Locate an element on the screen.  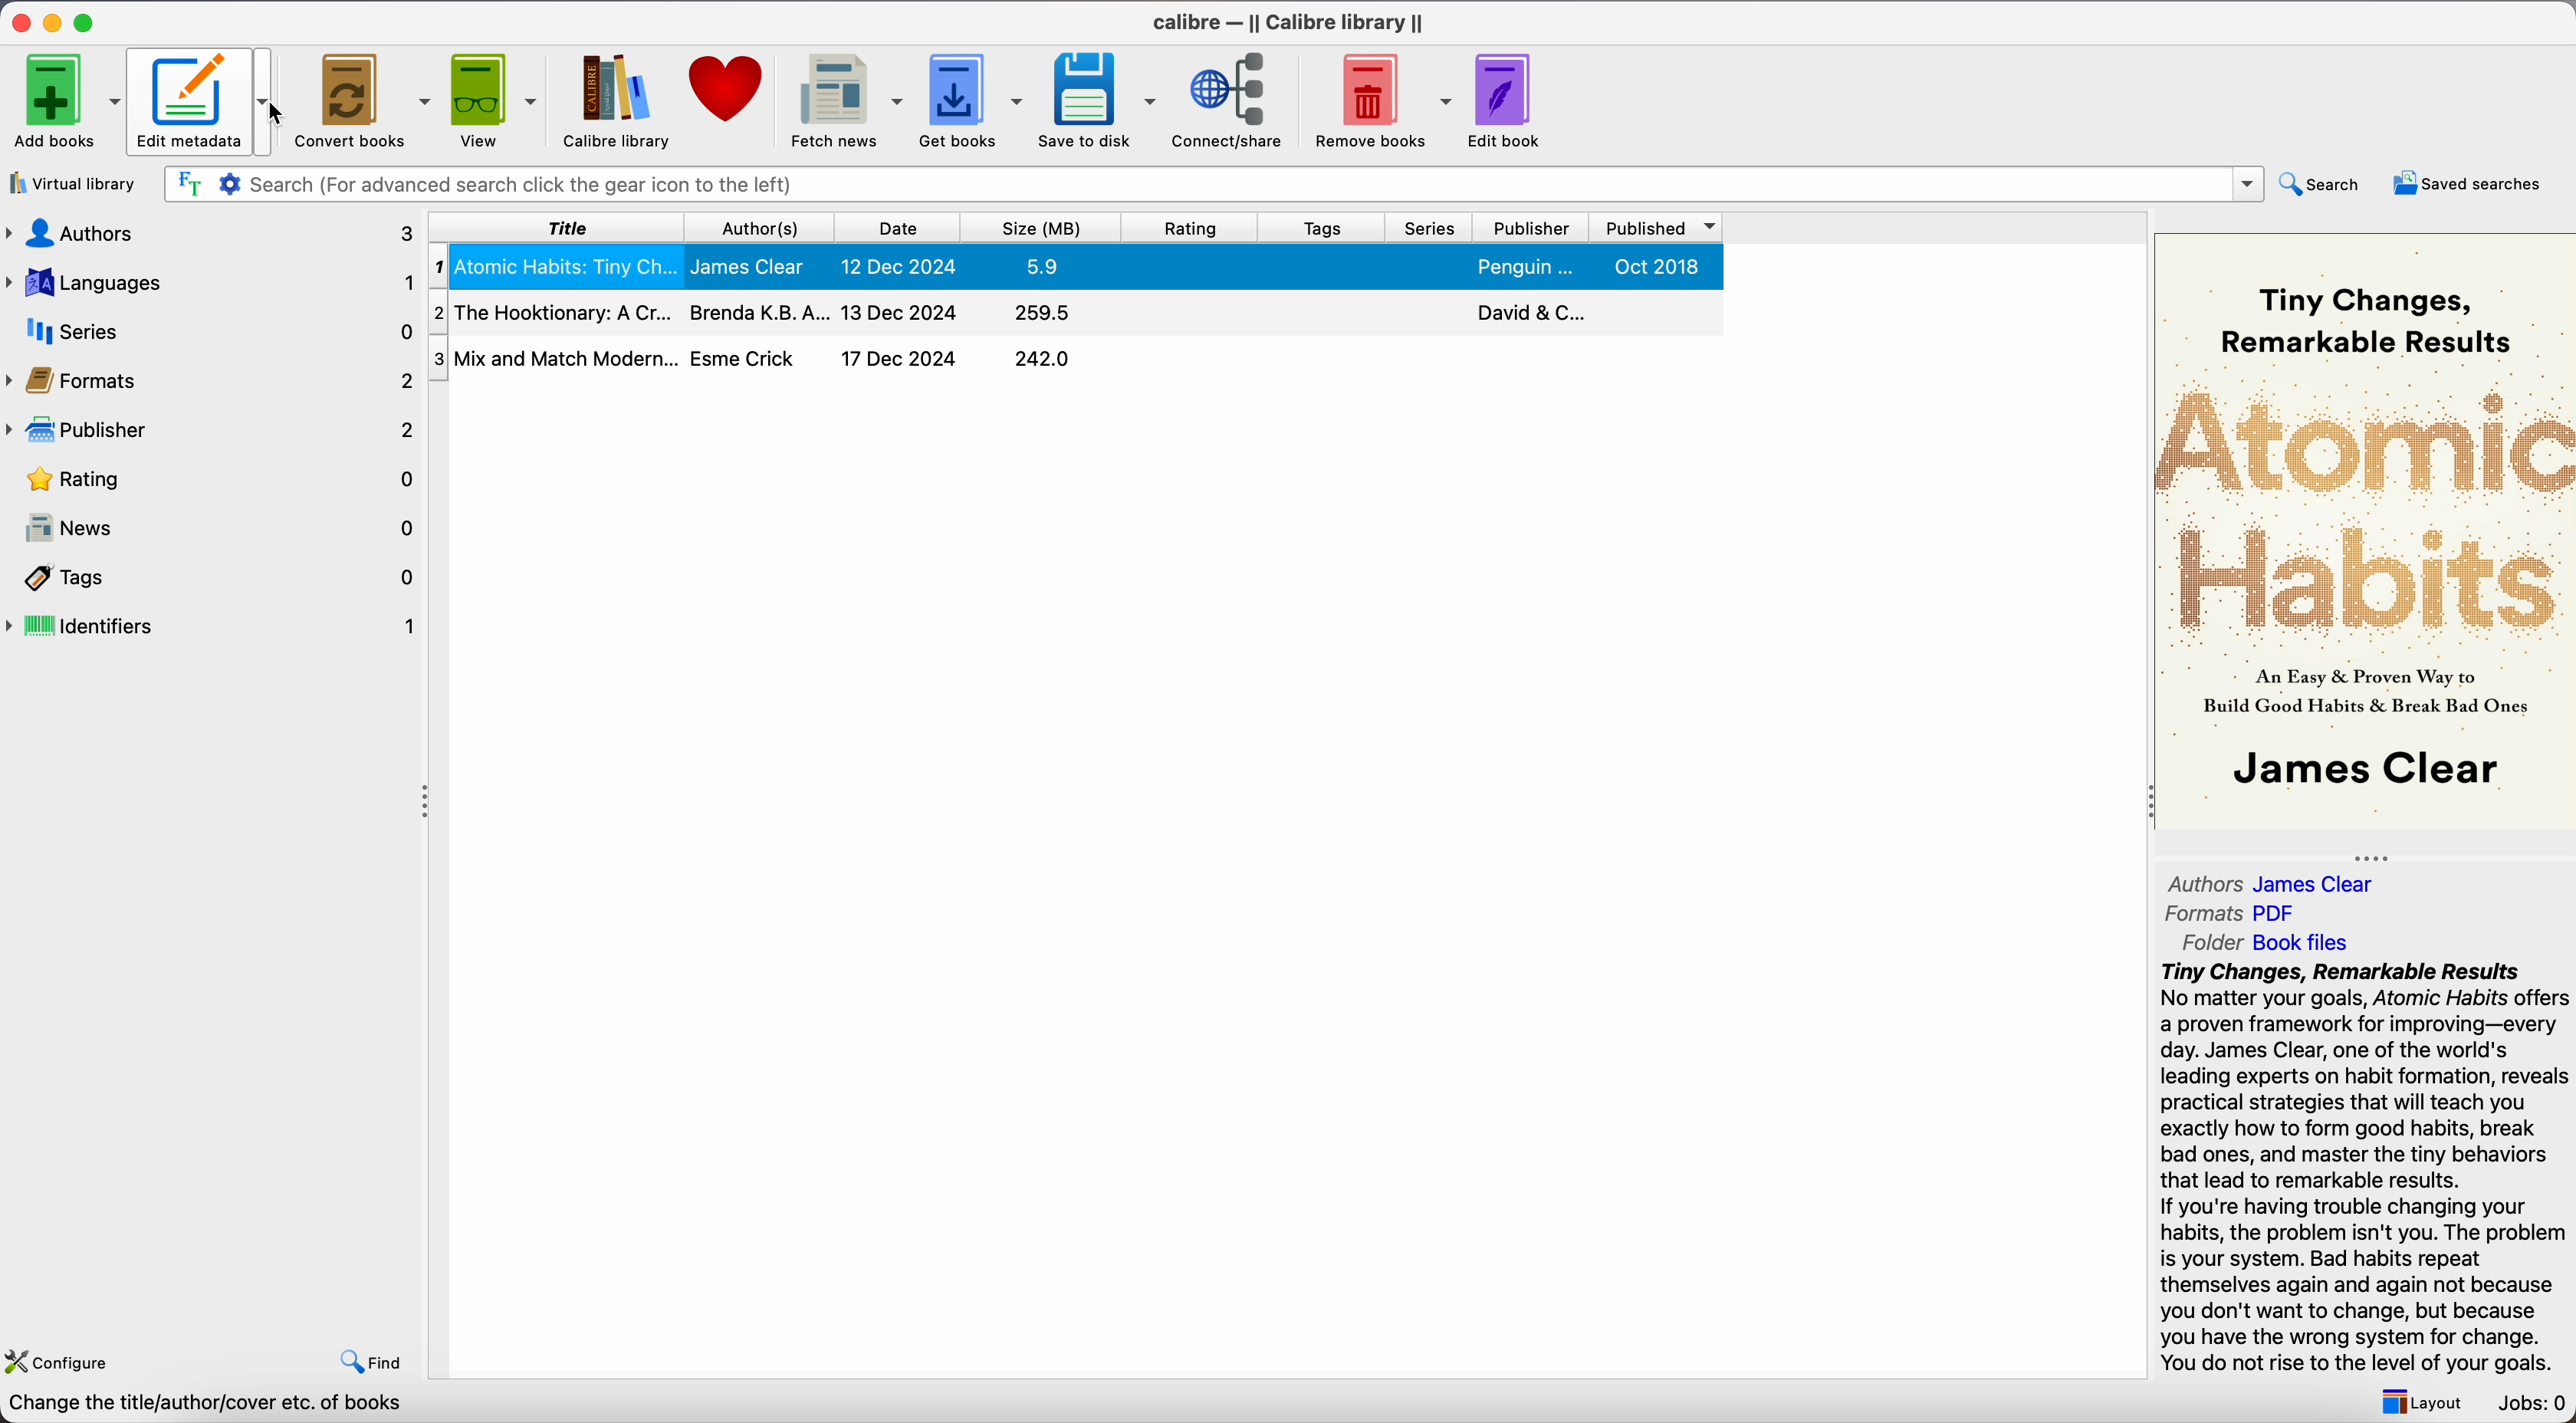
James Clear is located at coordinates (754, 266).